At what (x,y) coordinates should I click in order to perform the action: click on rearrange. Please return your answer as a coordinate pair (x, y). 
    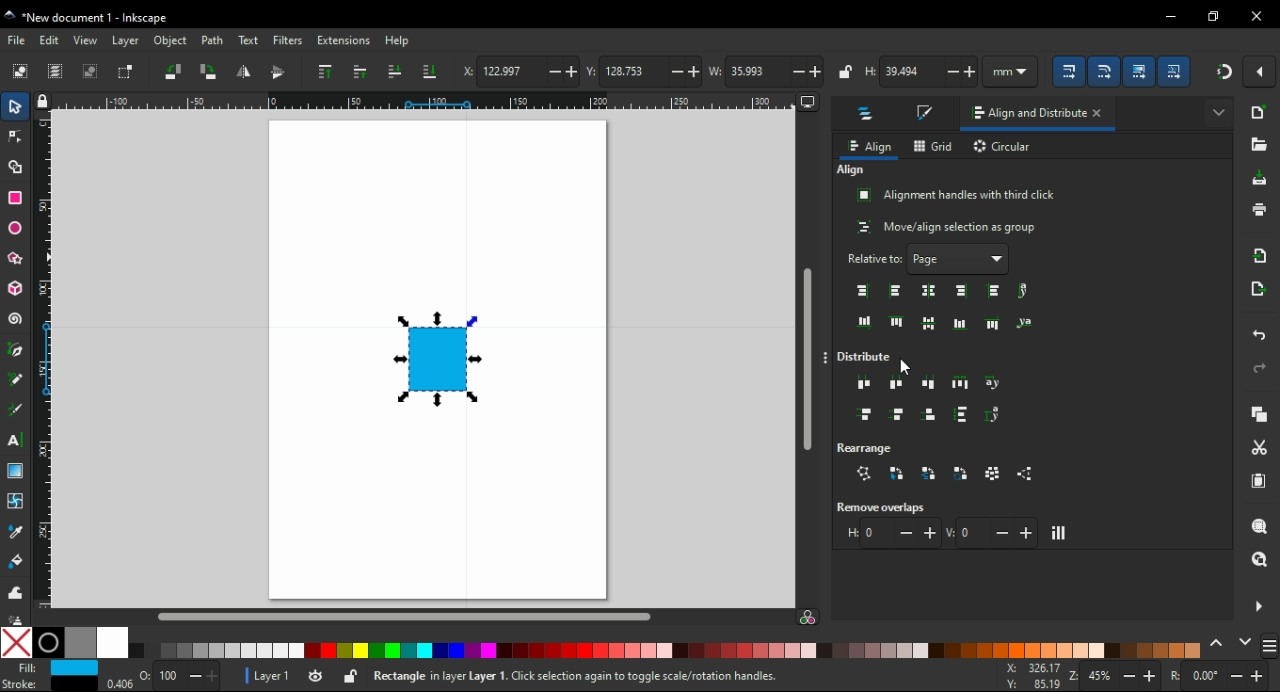
    Looking at the image, I should click on (874, 446).